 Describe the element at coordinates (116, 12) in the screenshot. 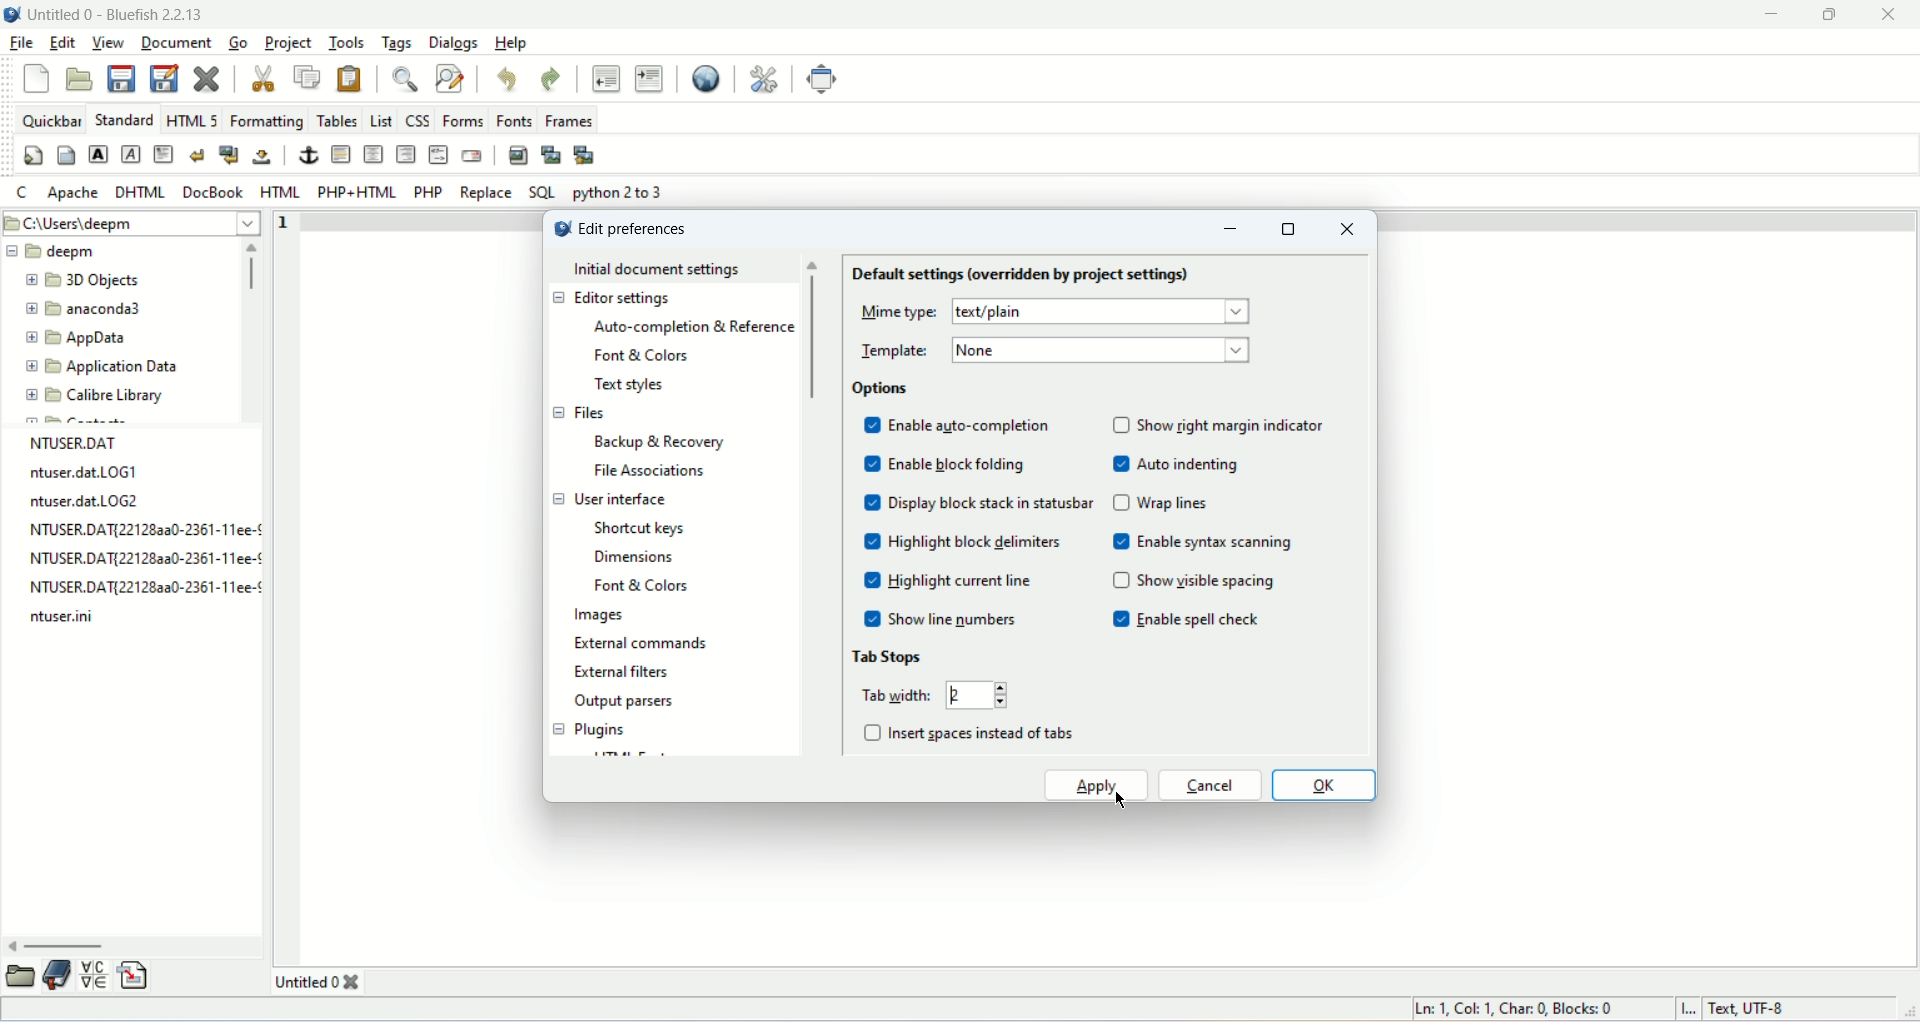

I see `title` at that location.